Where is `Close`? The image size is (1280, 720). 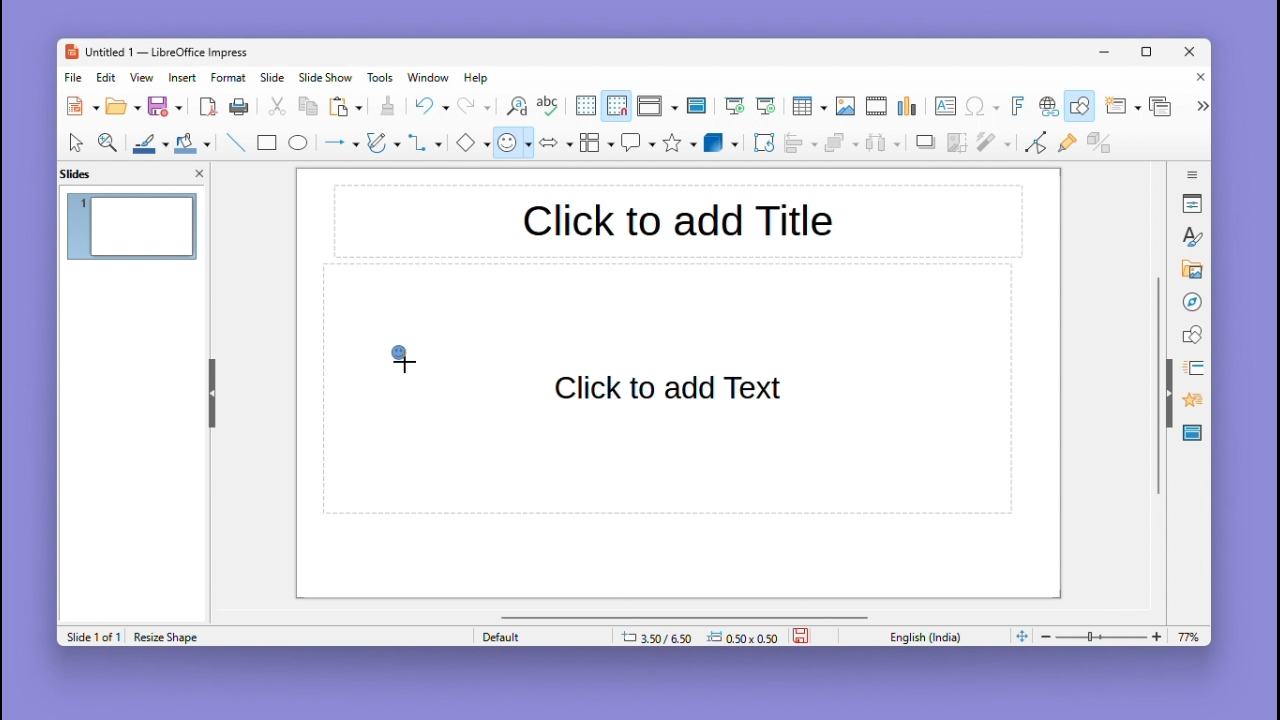 Close is located at coordinates (1191, 53).